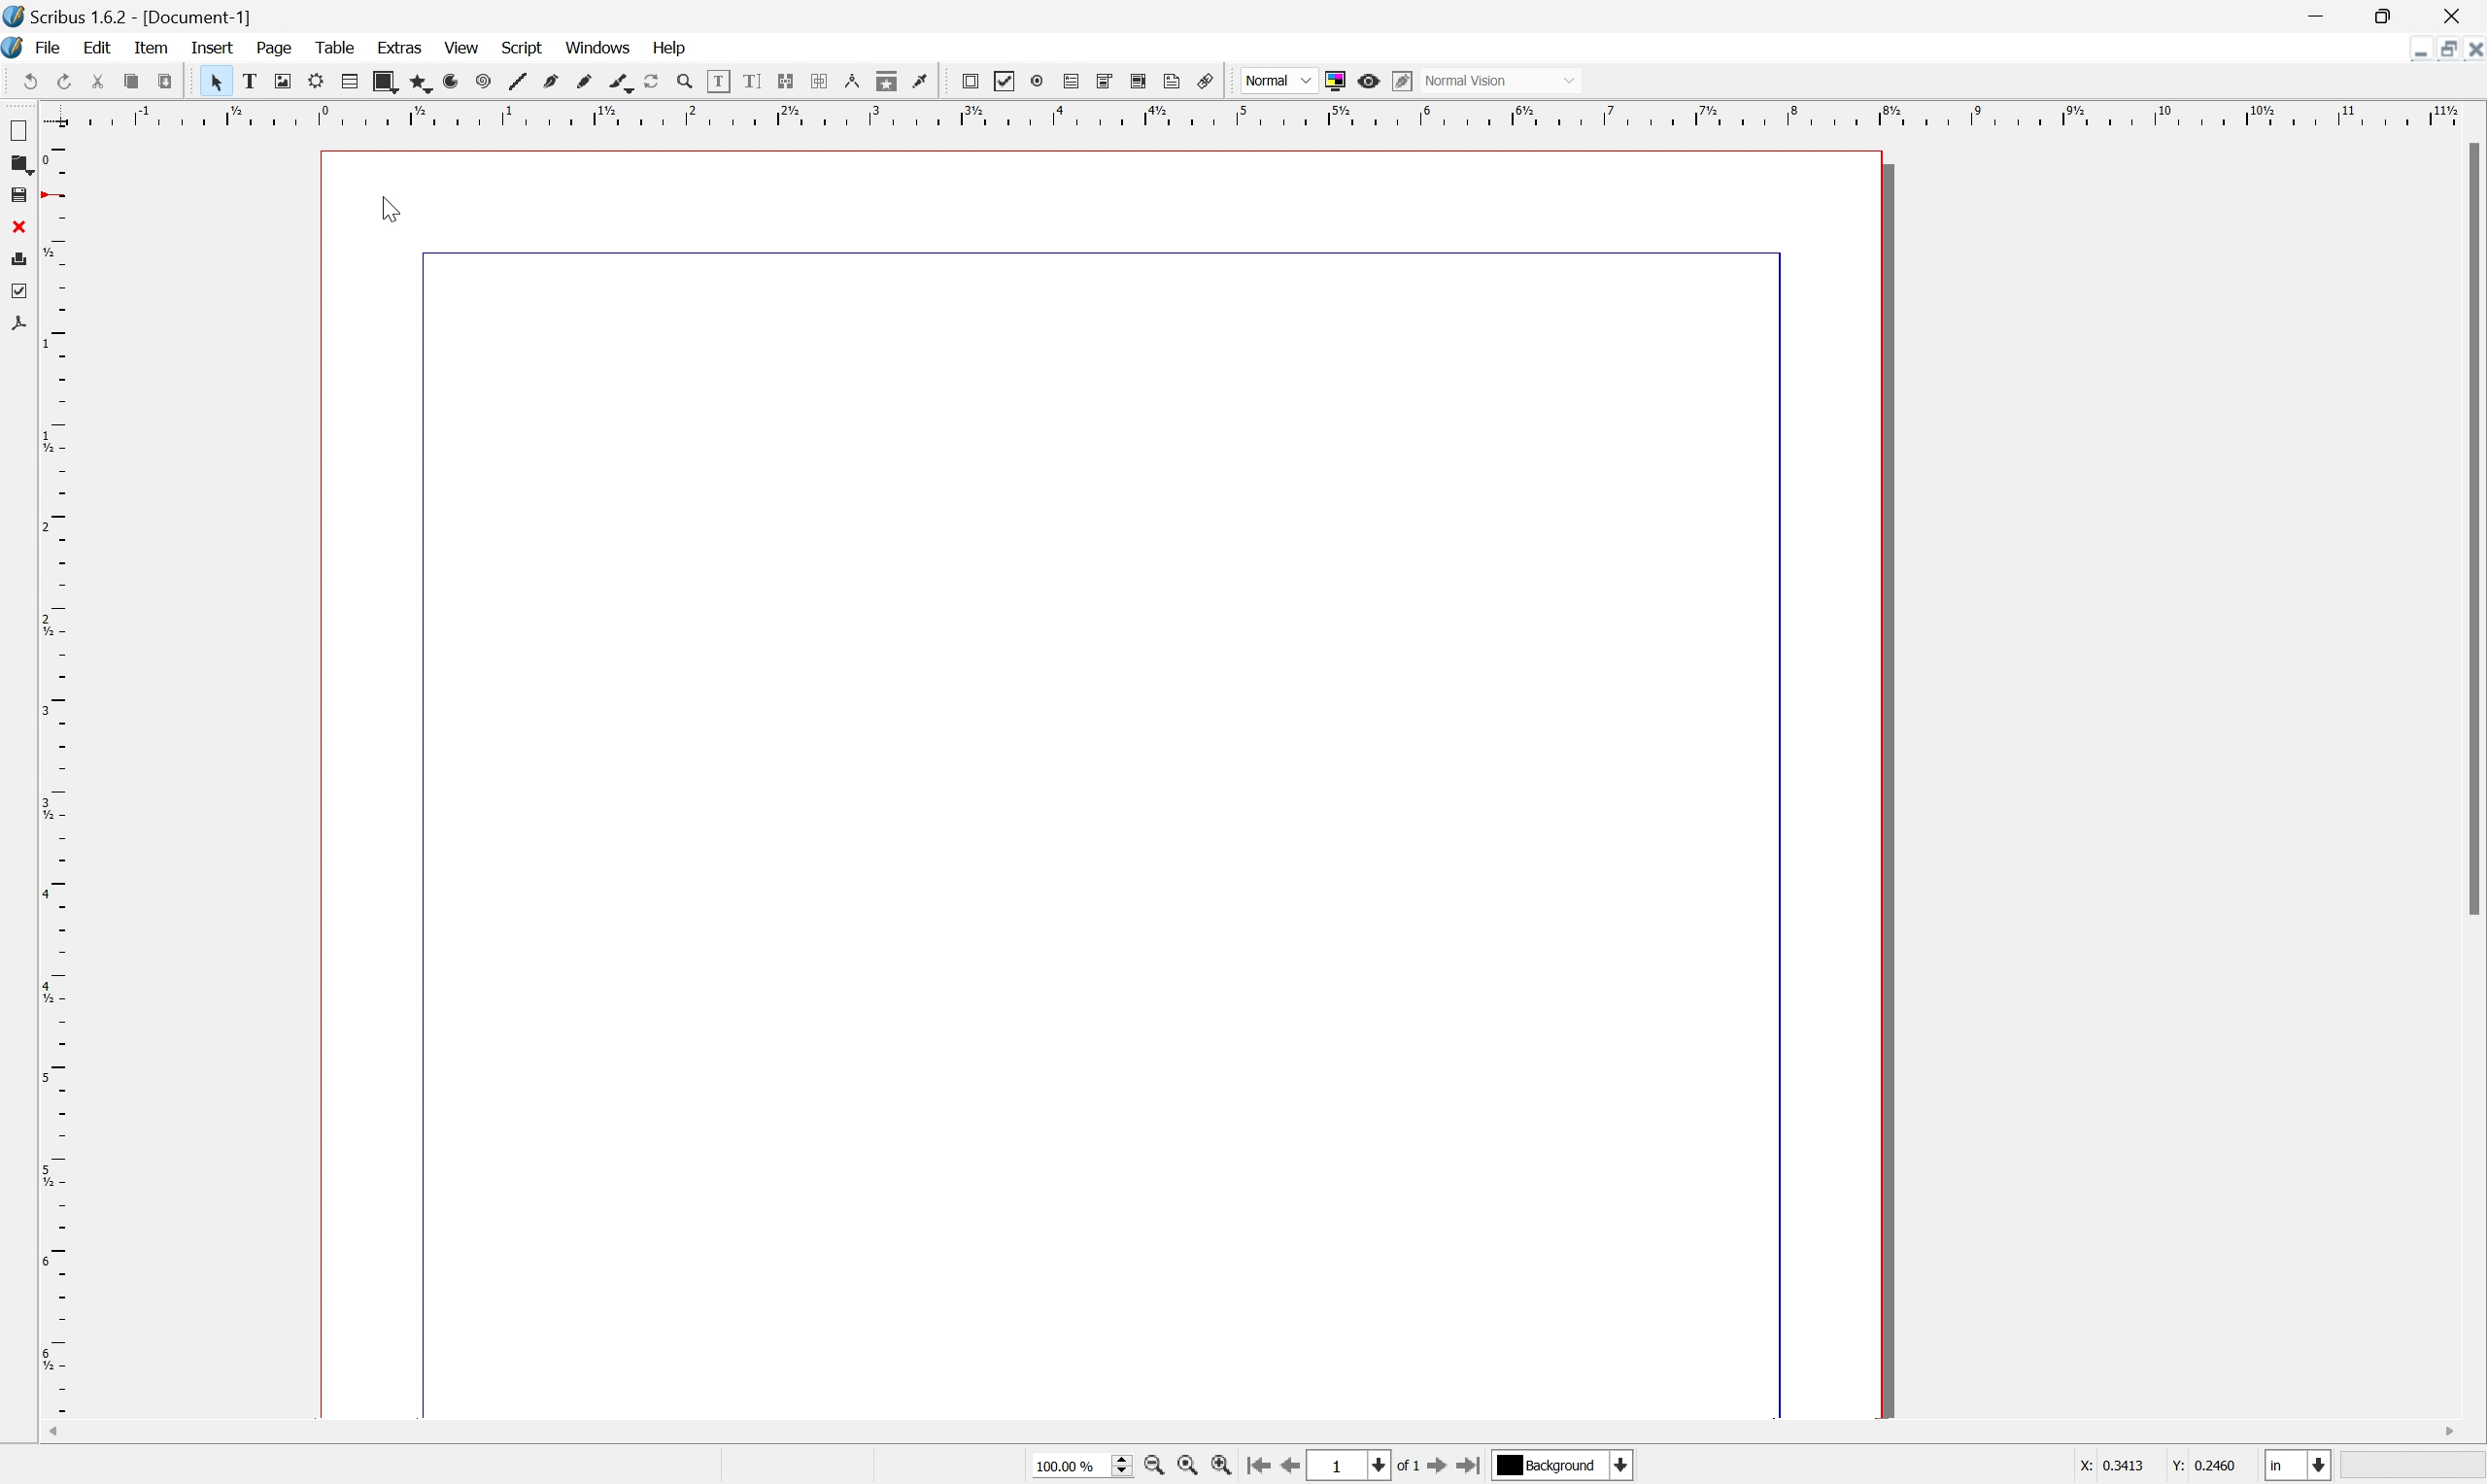 The height and width of the screenshot is (1484, 2487). Describe the element at coordinates (968, 82) in the screenshot. I see `edit contents of frame` at that location.